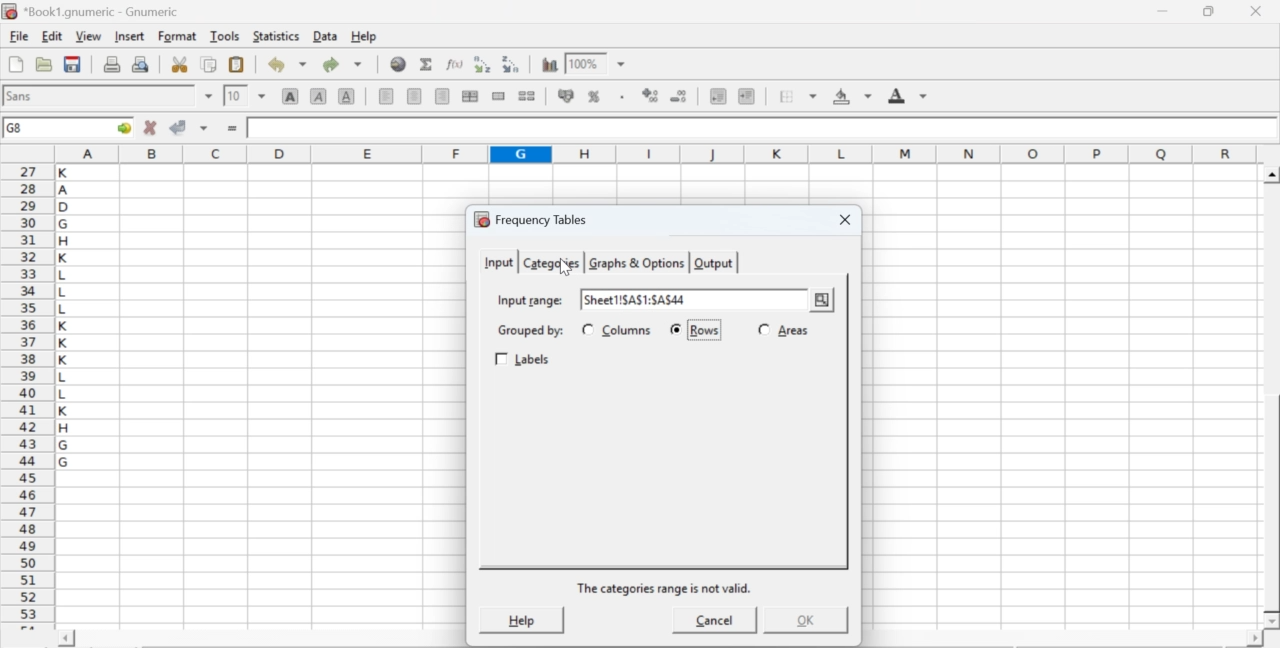 This screenshot has height=648, width=1280. Describe the element at coordinates (52, 36) in the screenshot. I see `edit` at that location.